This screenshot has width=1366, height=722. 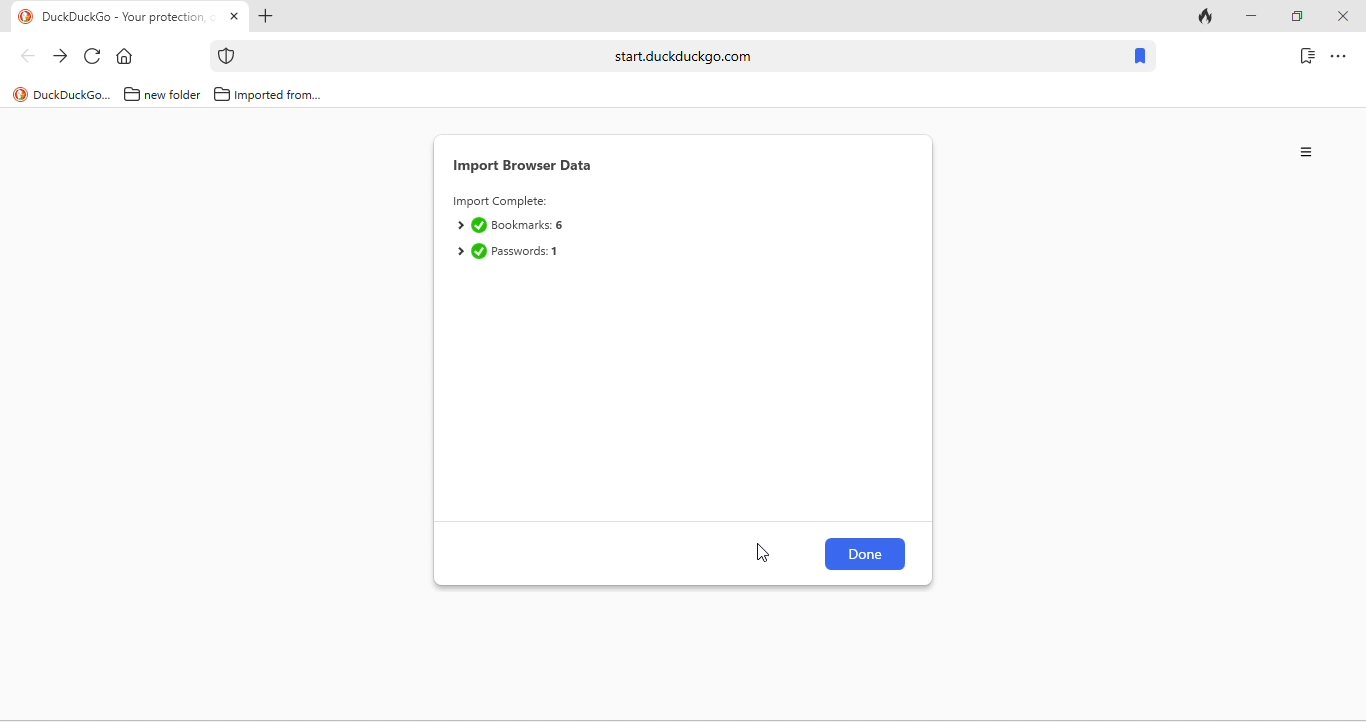 I want to click on DuckDuckGo - Your protection, so click(x=128, y=18).